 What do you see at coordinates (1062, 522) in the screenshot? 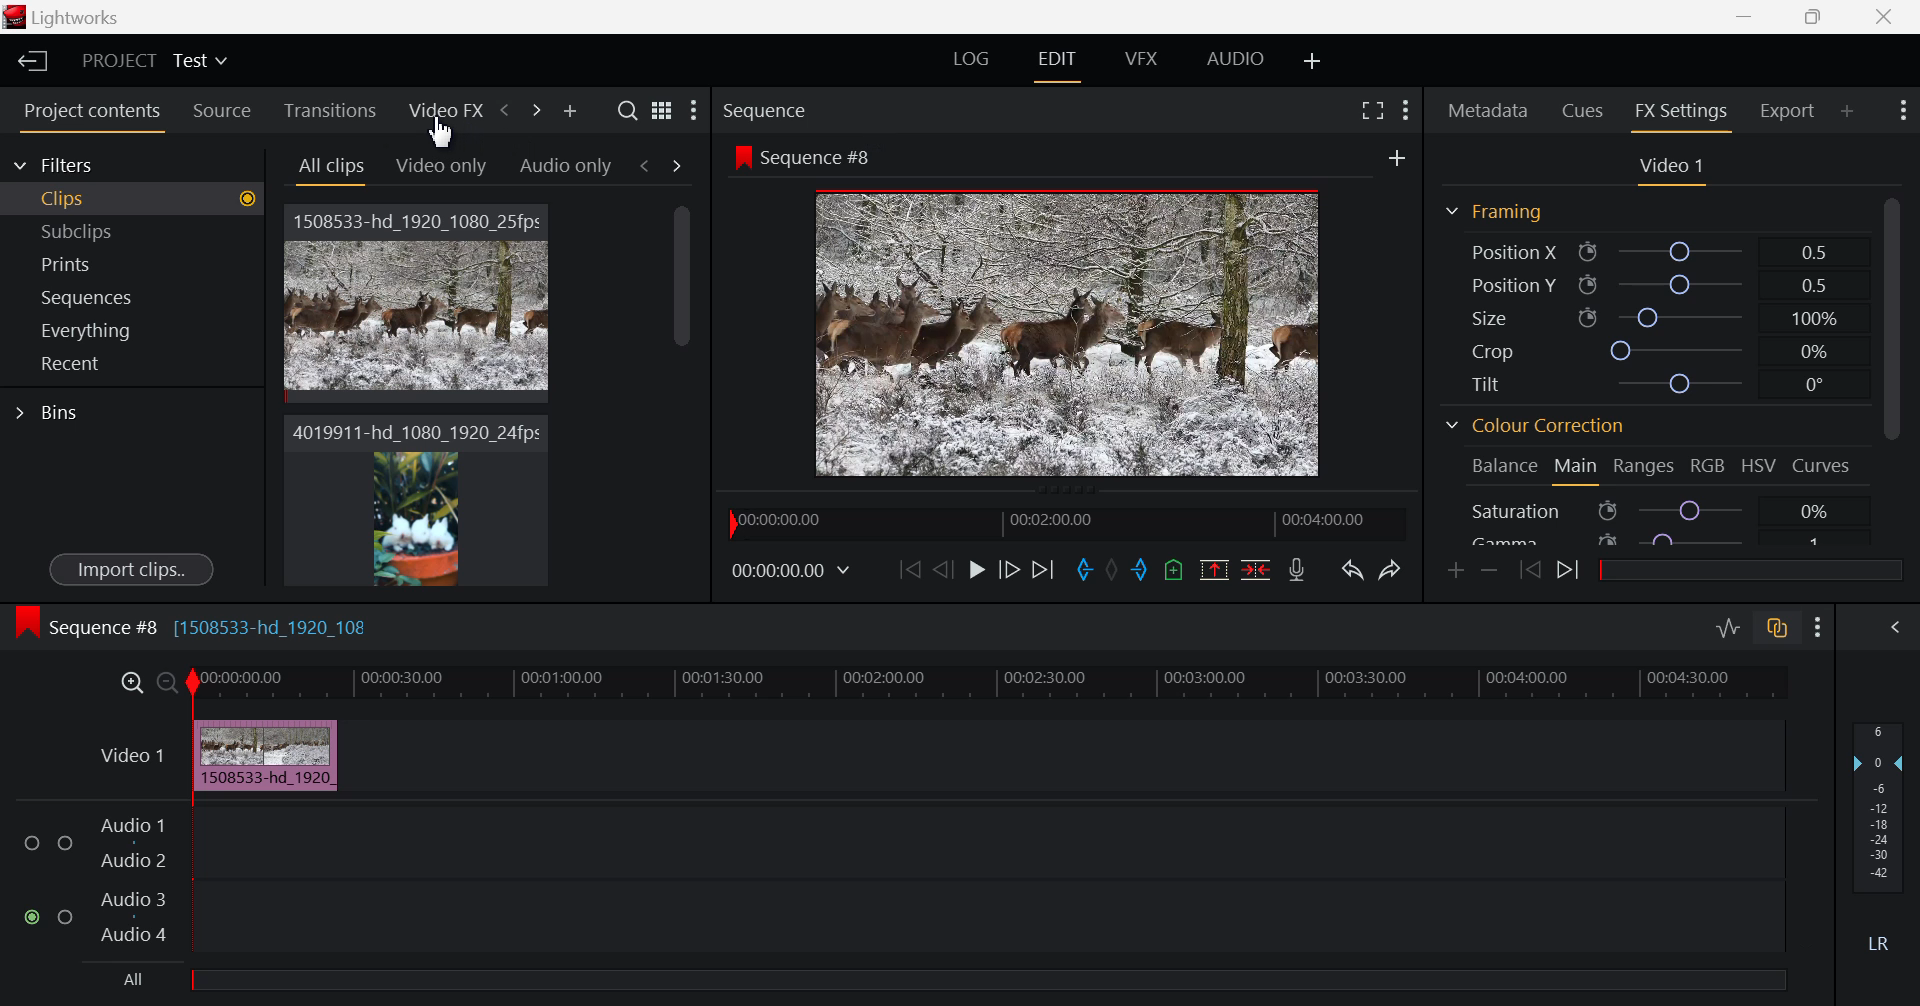
I see `Project Timeline Navigator` at bounding box center [1062, 522].